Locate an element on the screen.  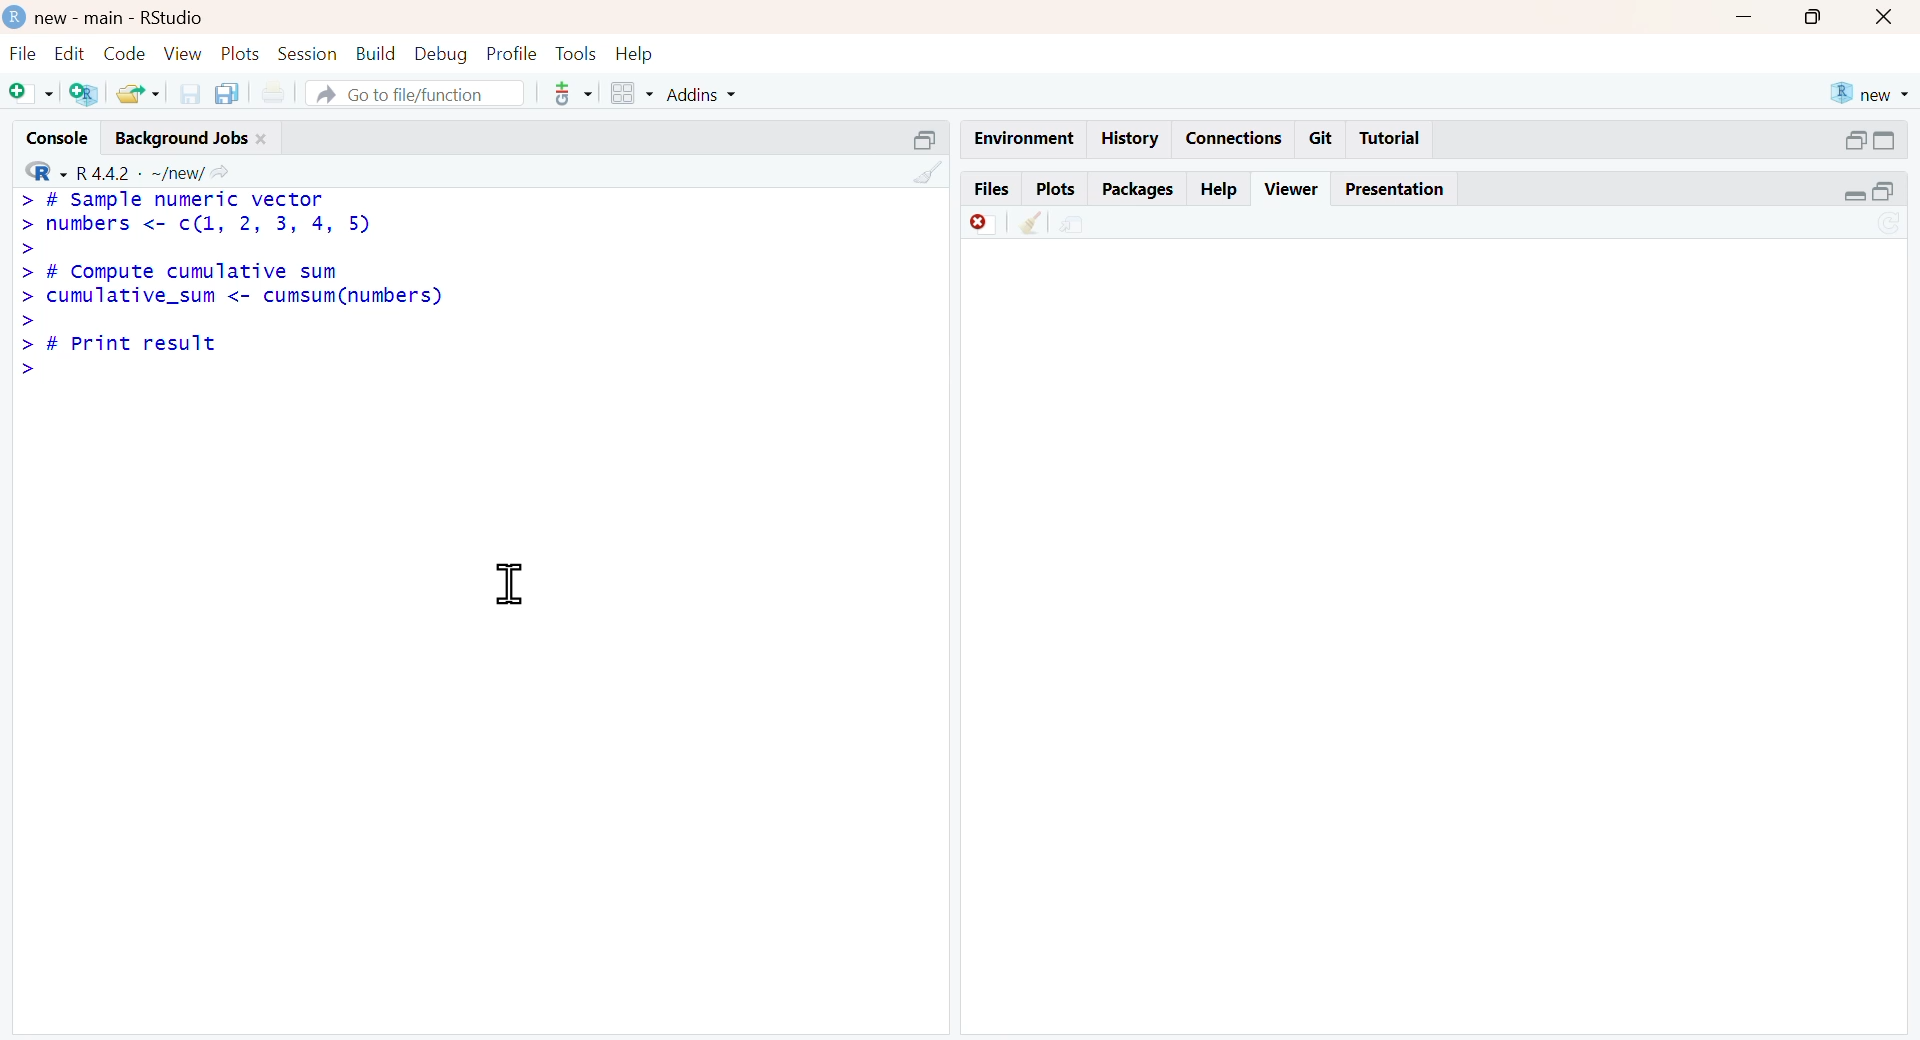
save is located at coordinates (191, 94).